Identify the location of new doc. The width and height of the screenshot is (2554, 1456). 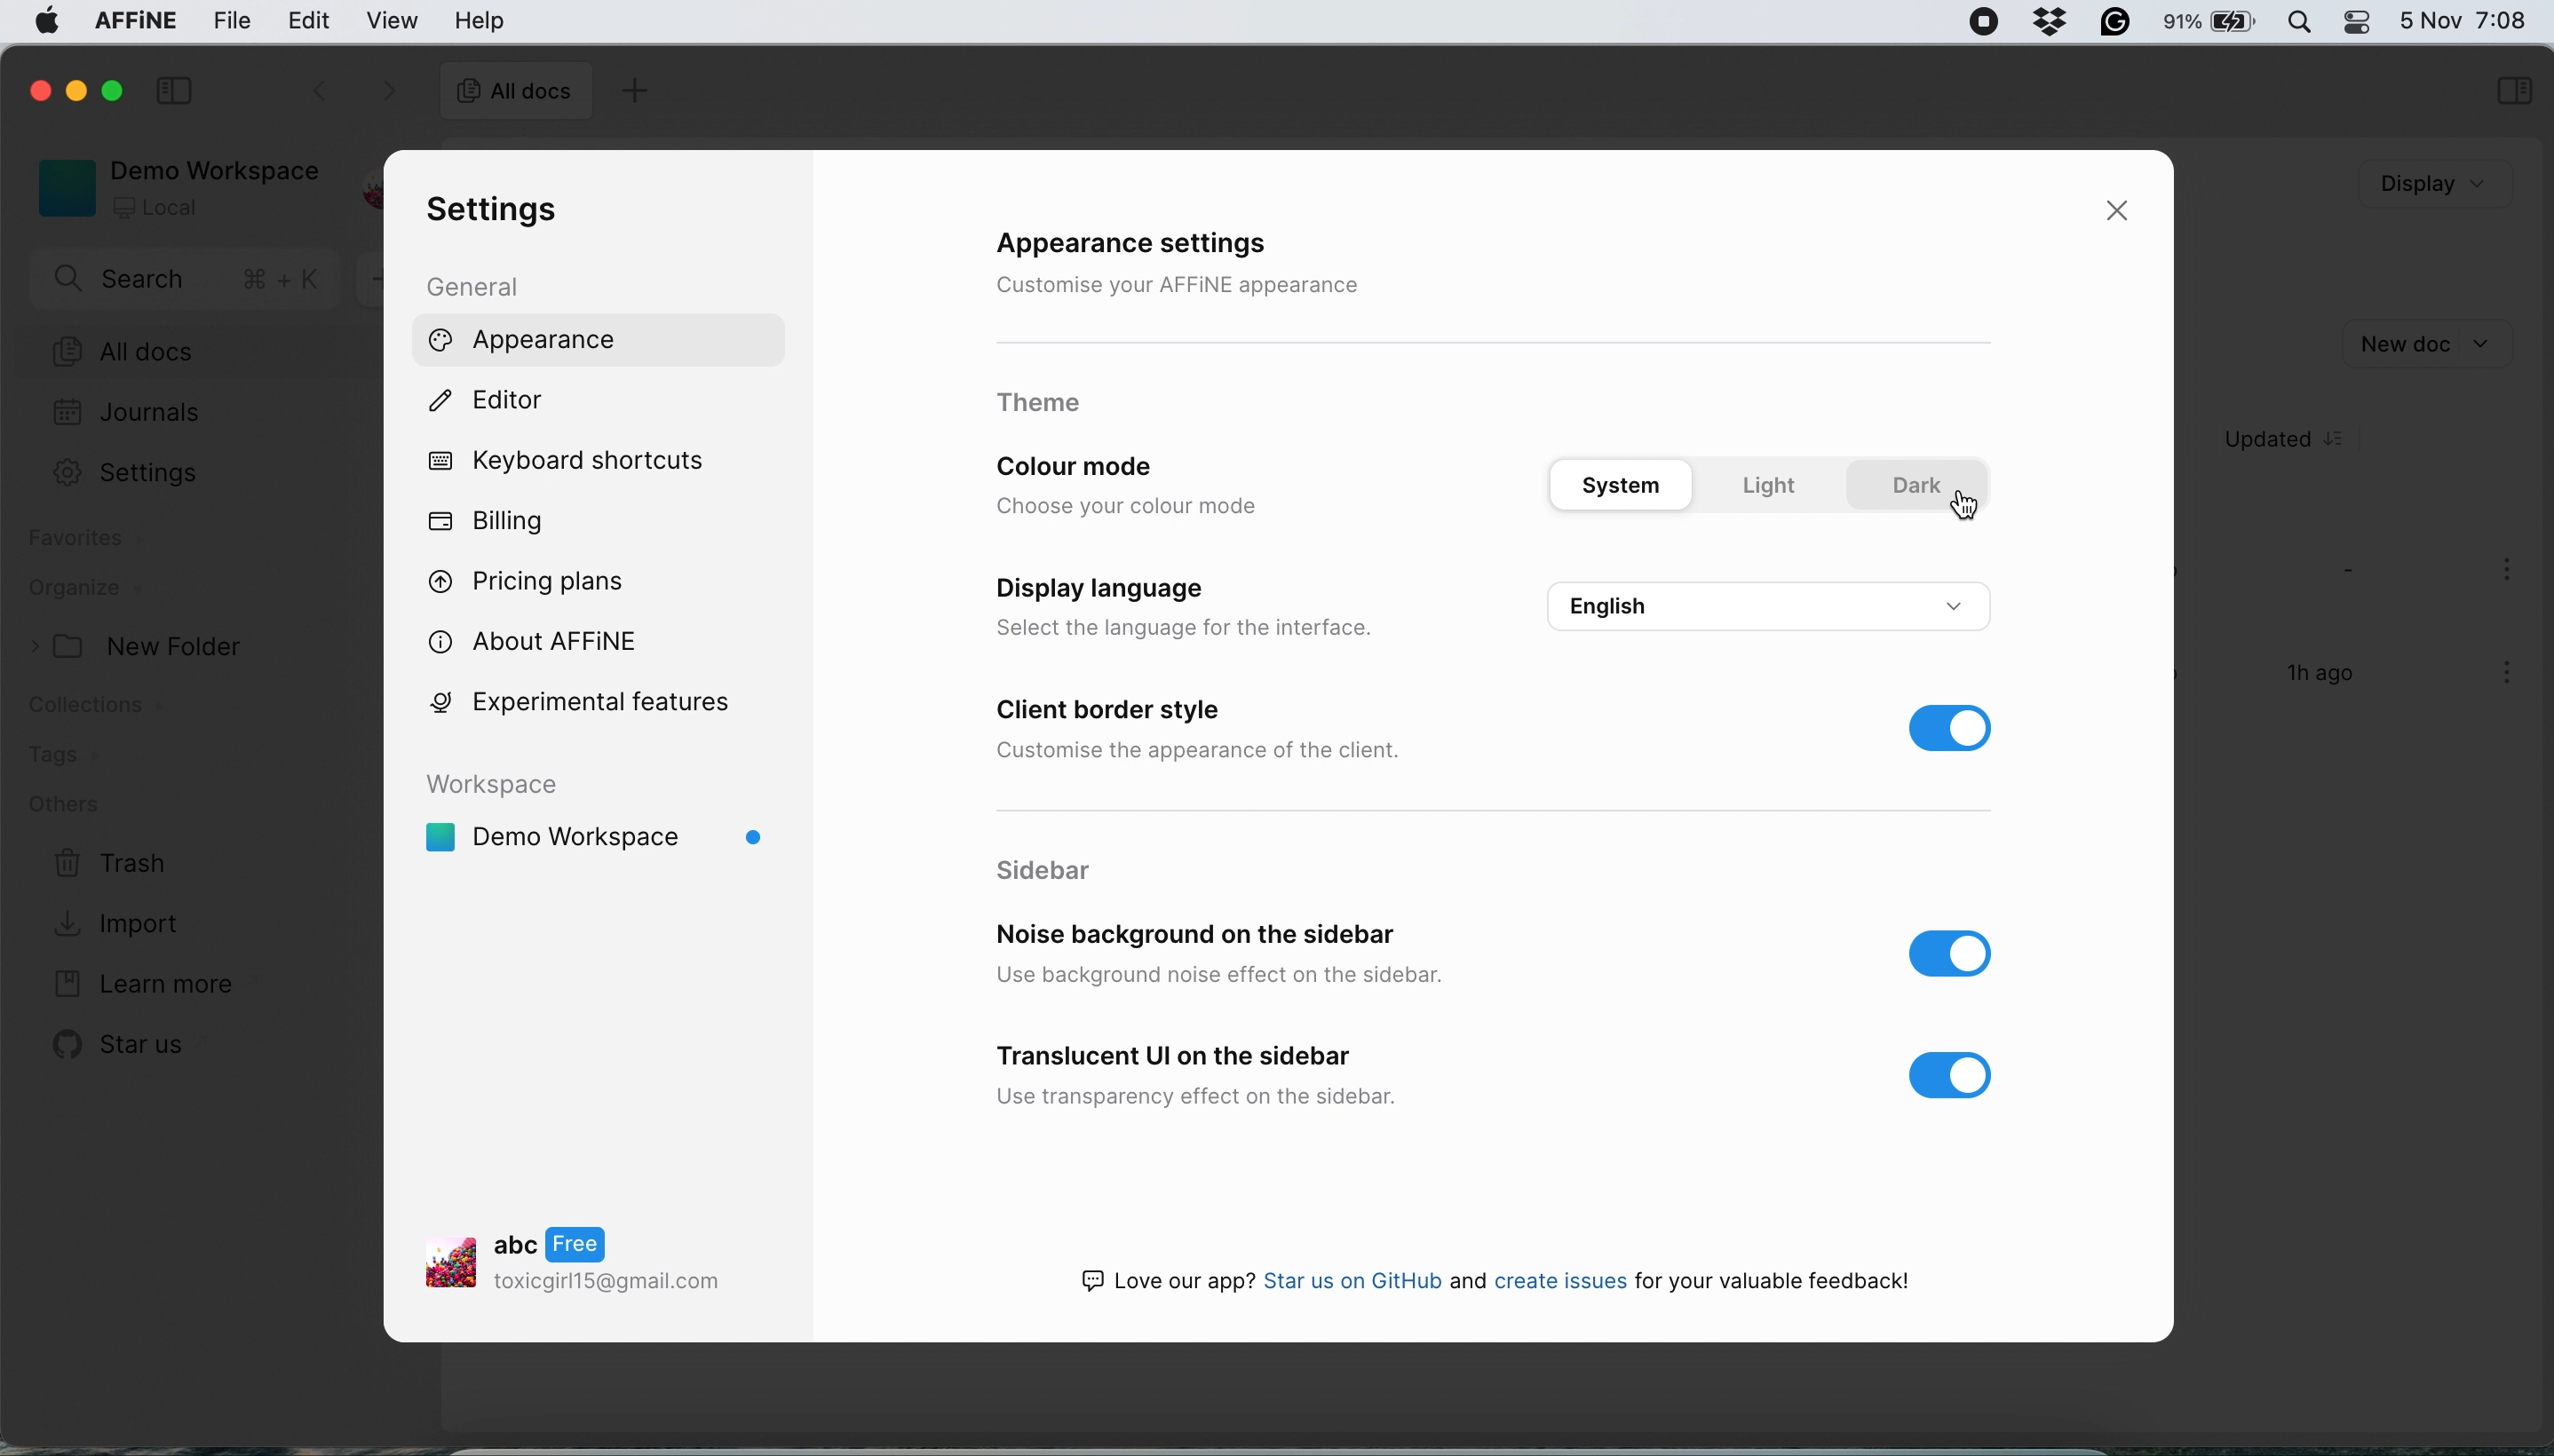
(2440, 340).